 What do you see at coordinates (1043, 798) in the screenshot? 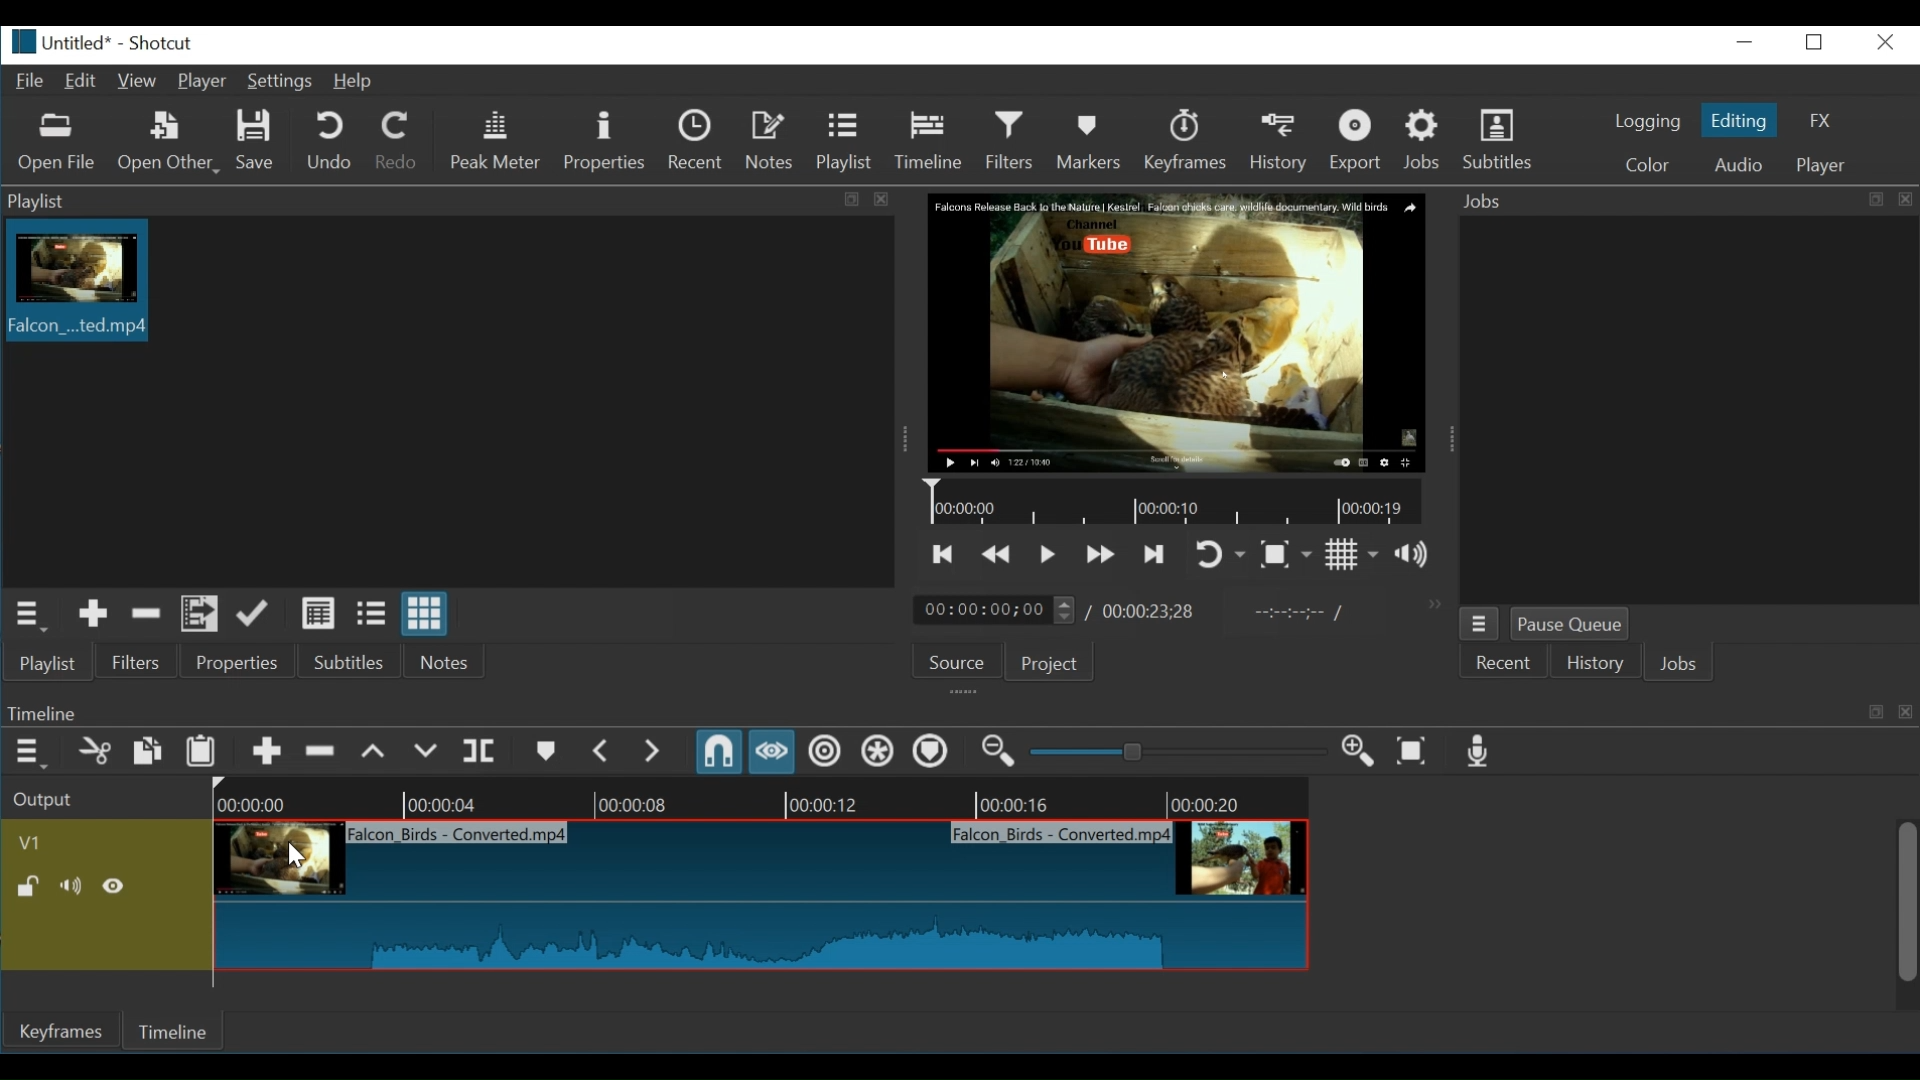
I see `Timeline` at bounding box center [1043, 798].